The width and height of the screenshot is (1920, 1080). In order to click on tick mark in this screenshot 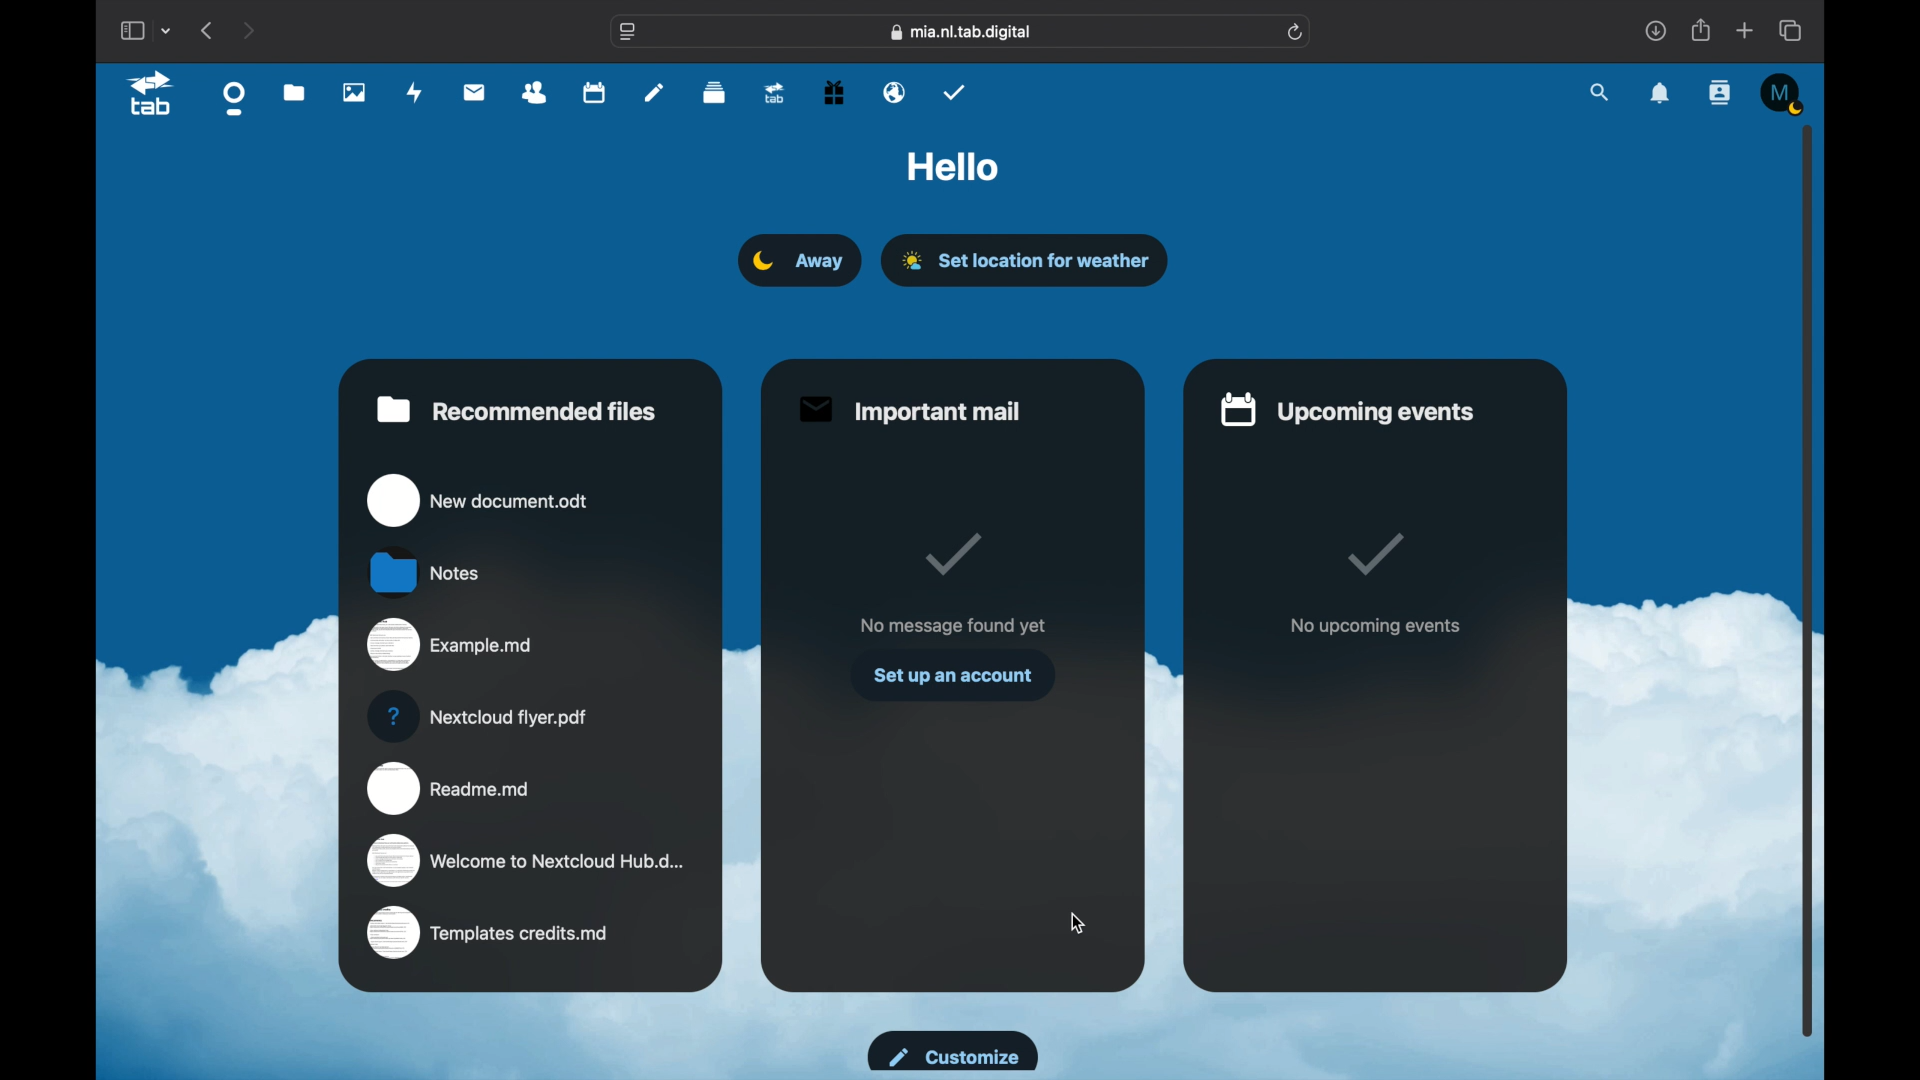, I will do `click(1372, 553)`.